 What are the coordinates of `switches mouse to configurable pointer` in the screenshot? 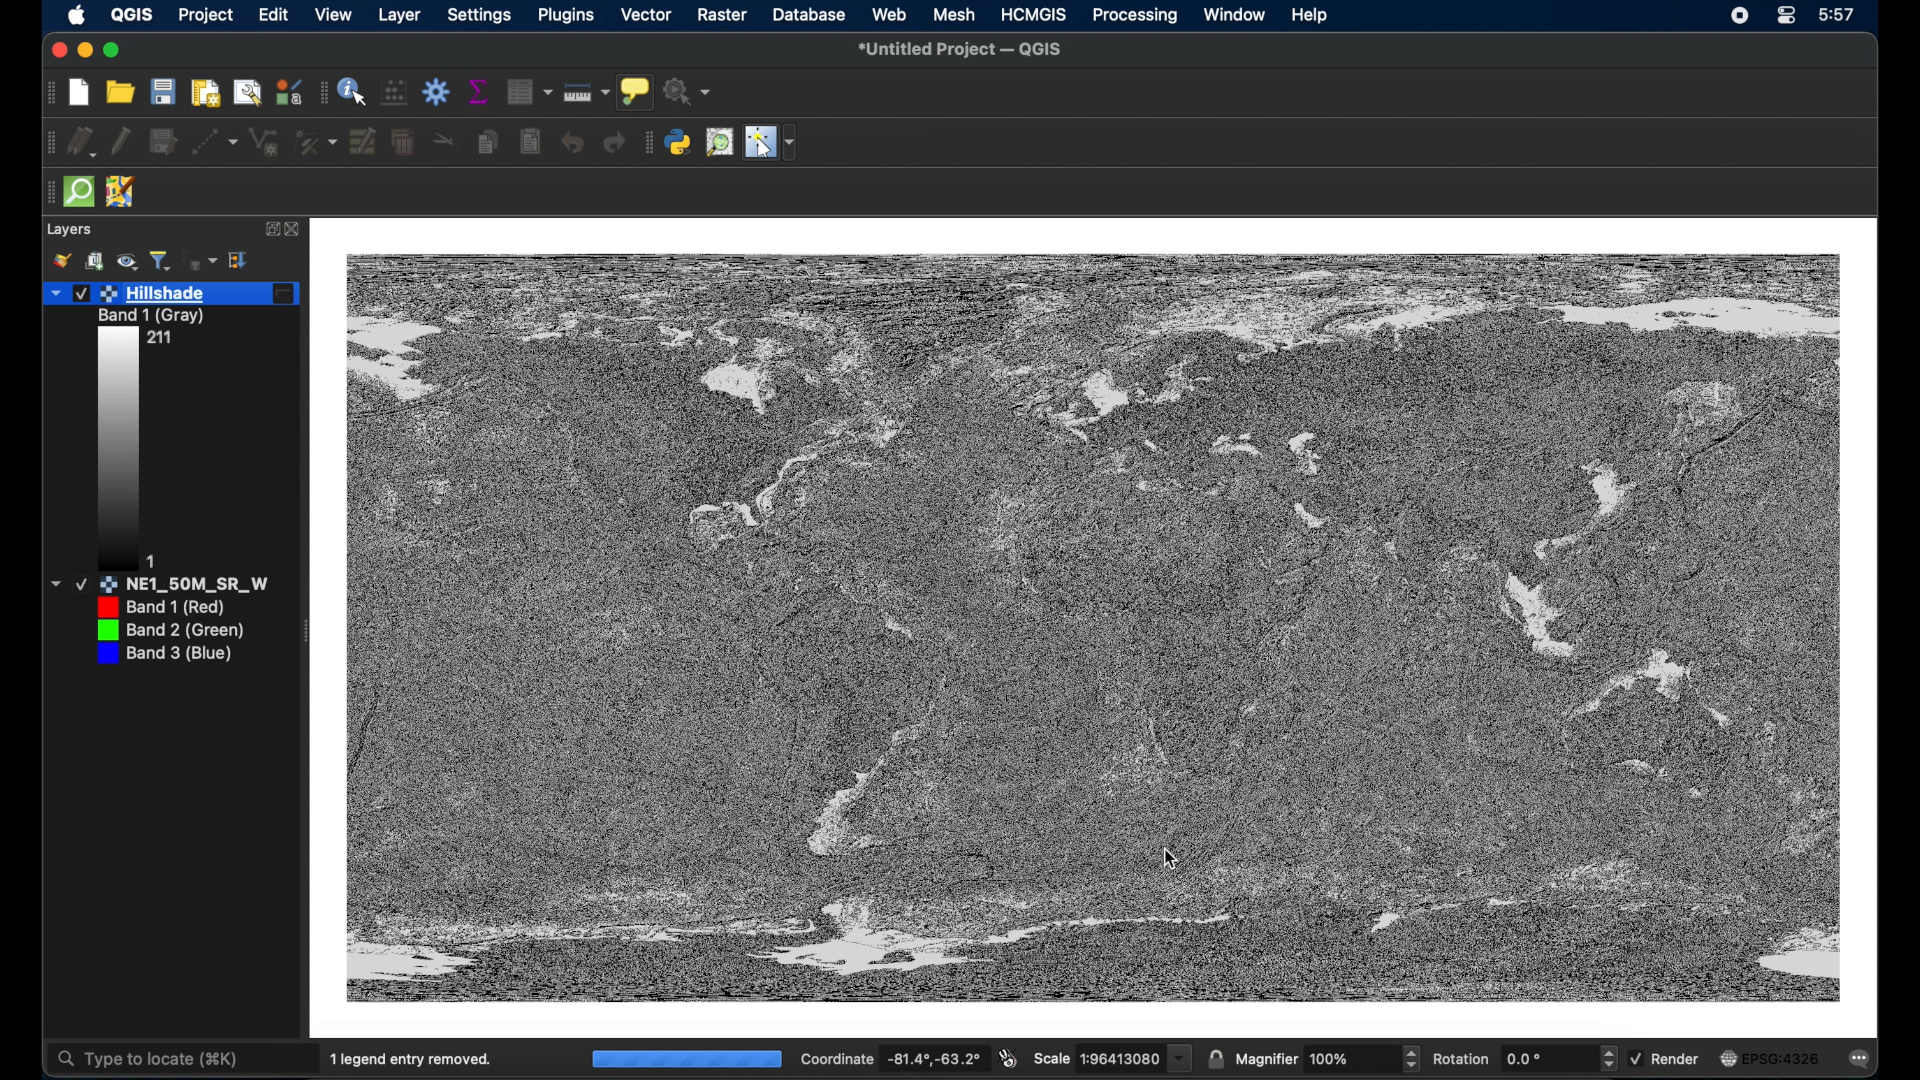 It's located at (771, 144).